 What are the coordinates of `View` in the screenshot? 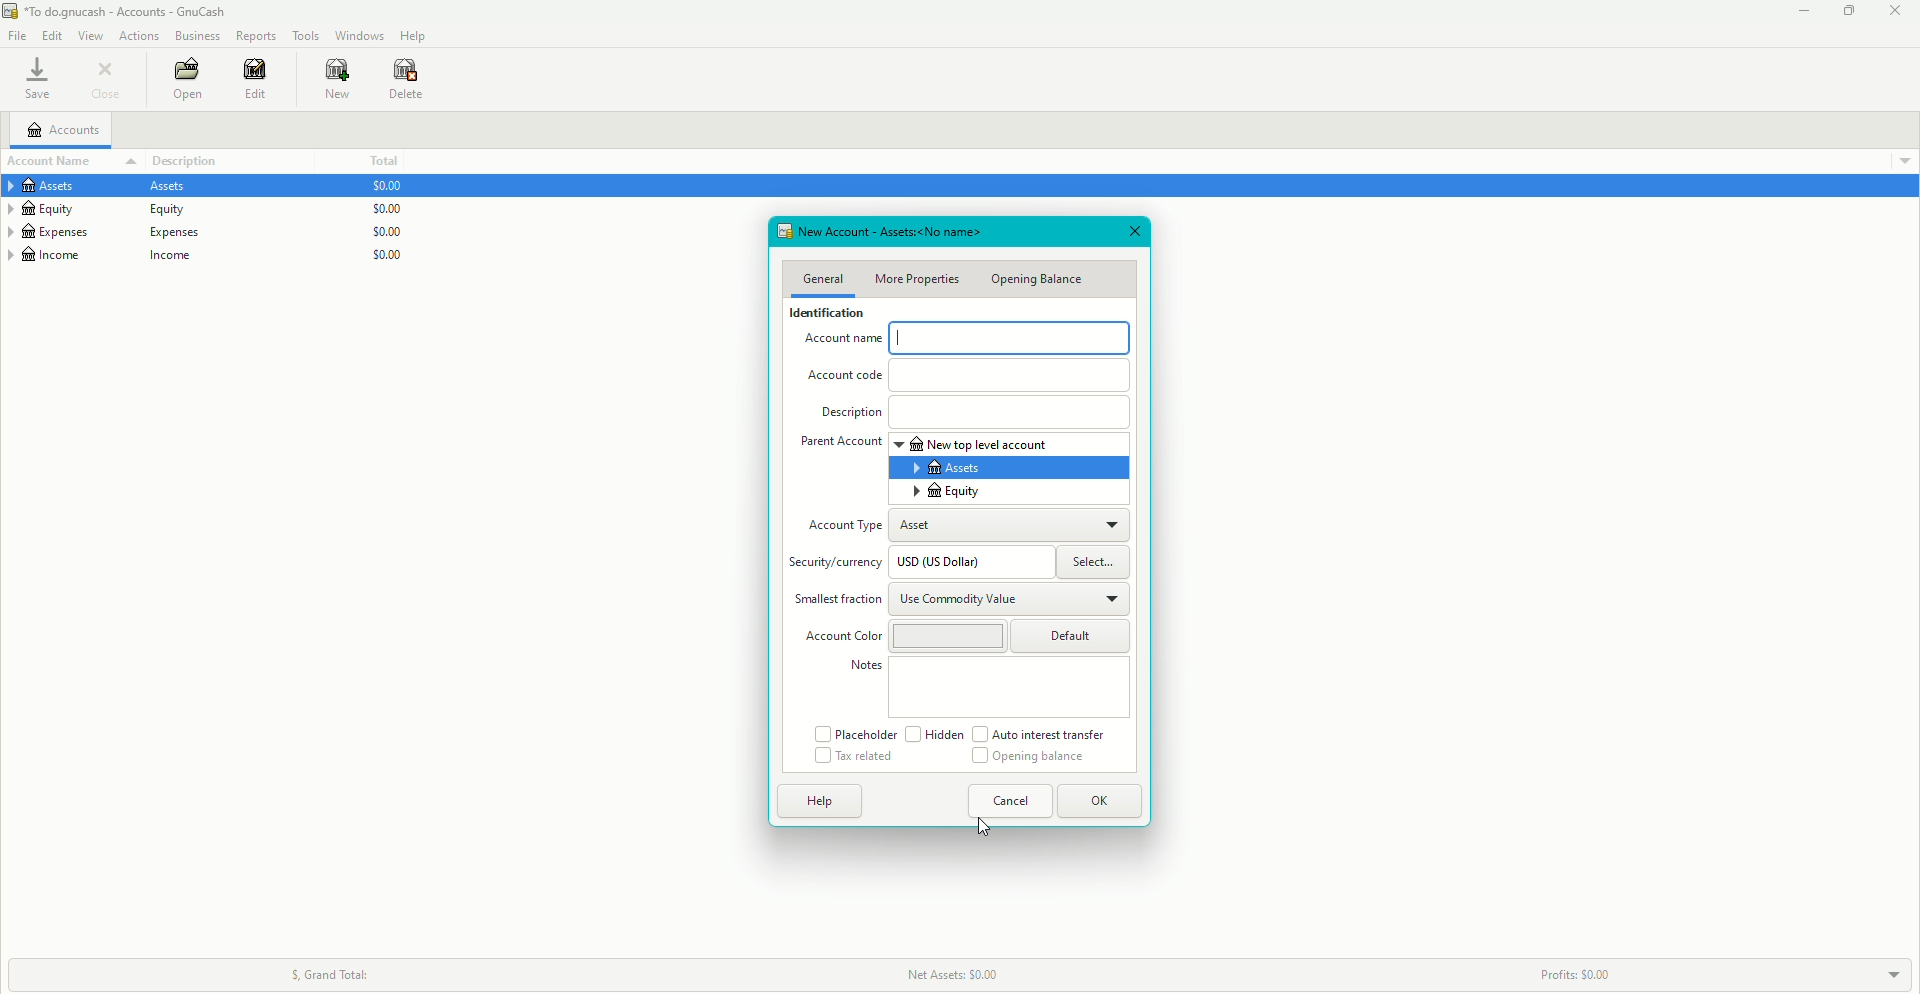 It's located at (93, 35).